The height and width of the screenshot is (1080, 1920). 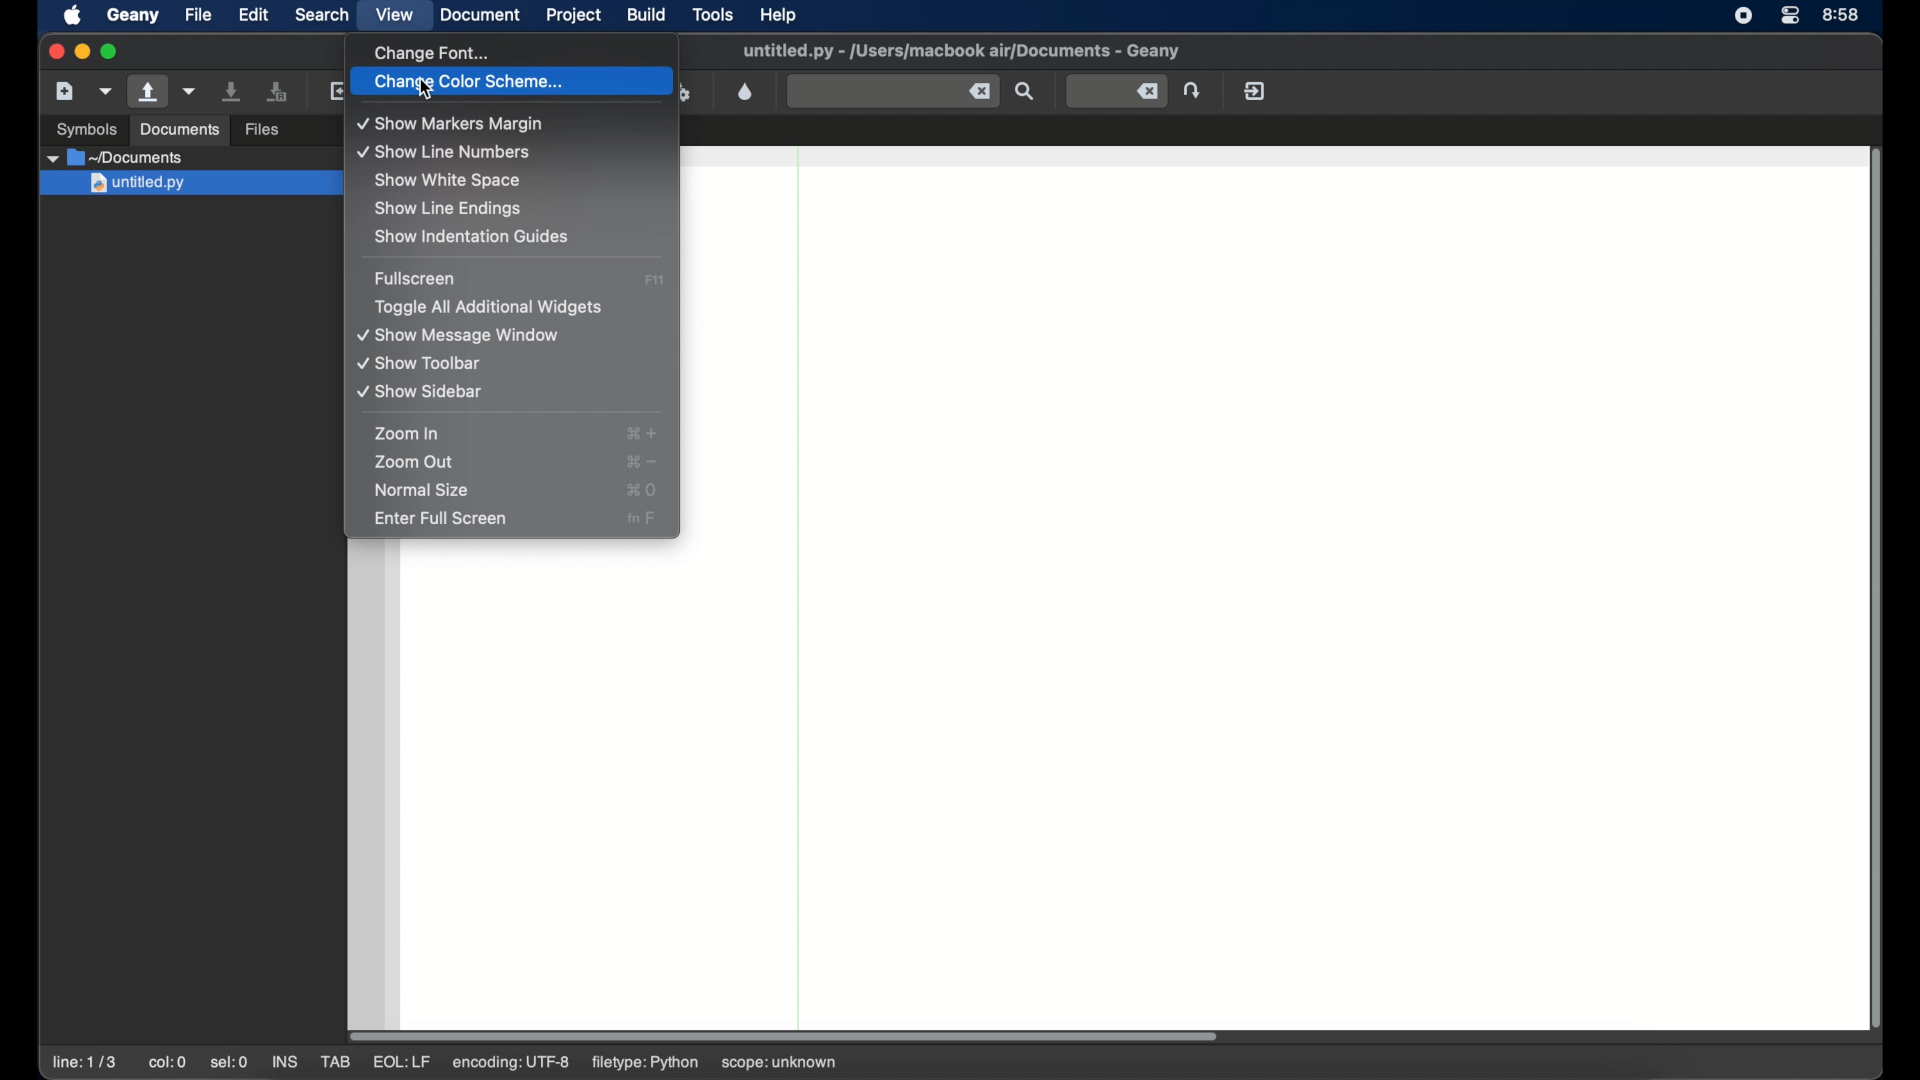 I want to click on documents, so click(x=116, y=158).